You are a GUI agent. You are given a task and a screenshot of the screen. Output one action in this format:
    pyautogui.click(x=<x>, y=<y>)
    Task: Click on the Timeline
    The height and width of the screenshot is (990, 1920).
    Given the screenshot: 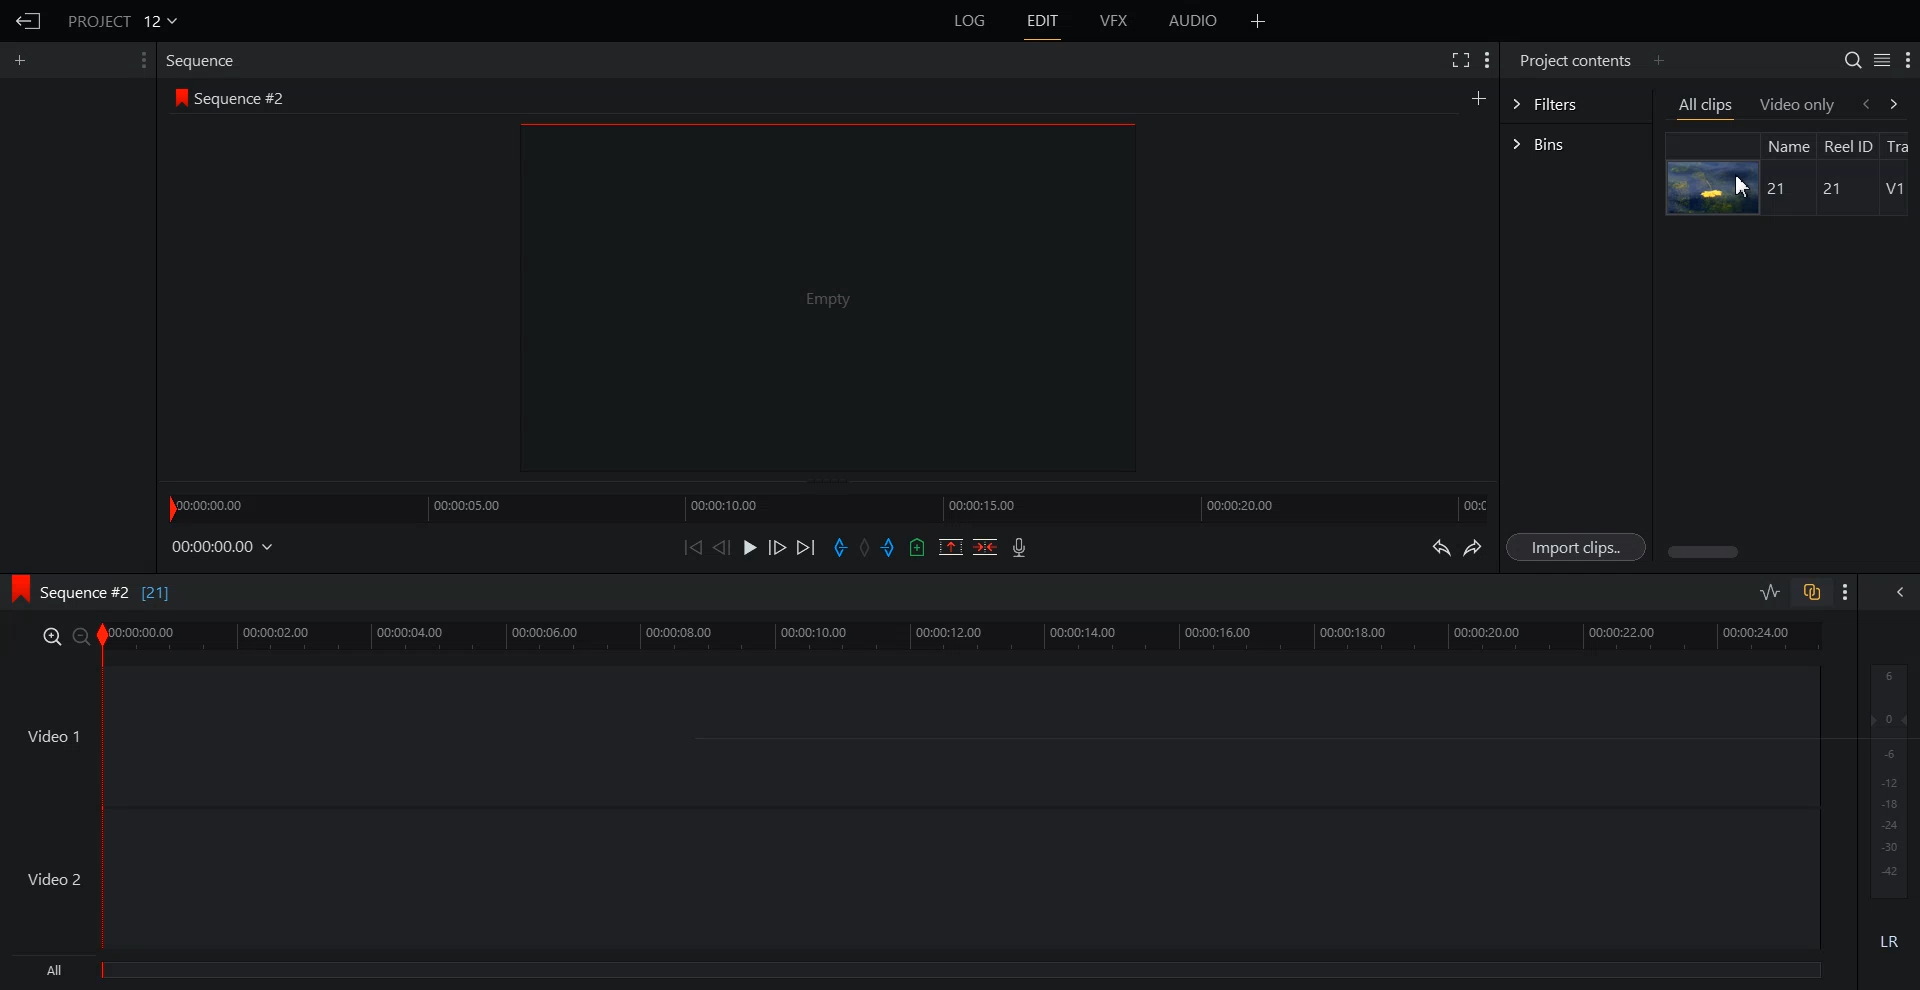 What is the action you would take?
    pyautogui.click(x=827, y=506)
    